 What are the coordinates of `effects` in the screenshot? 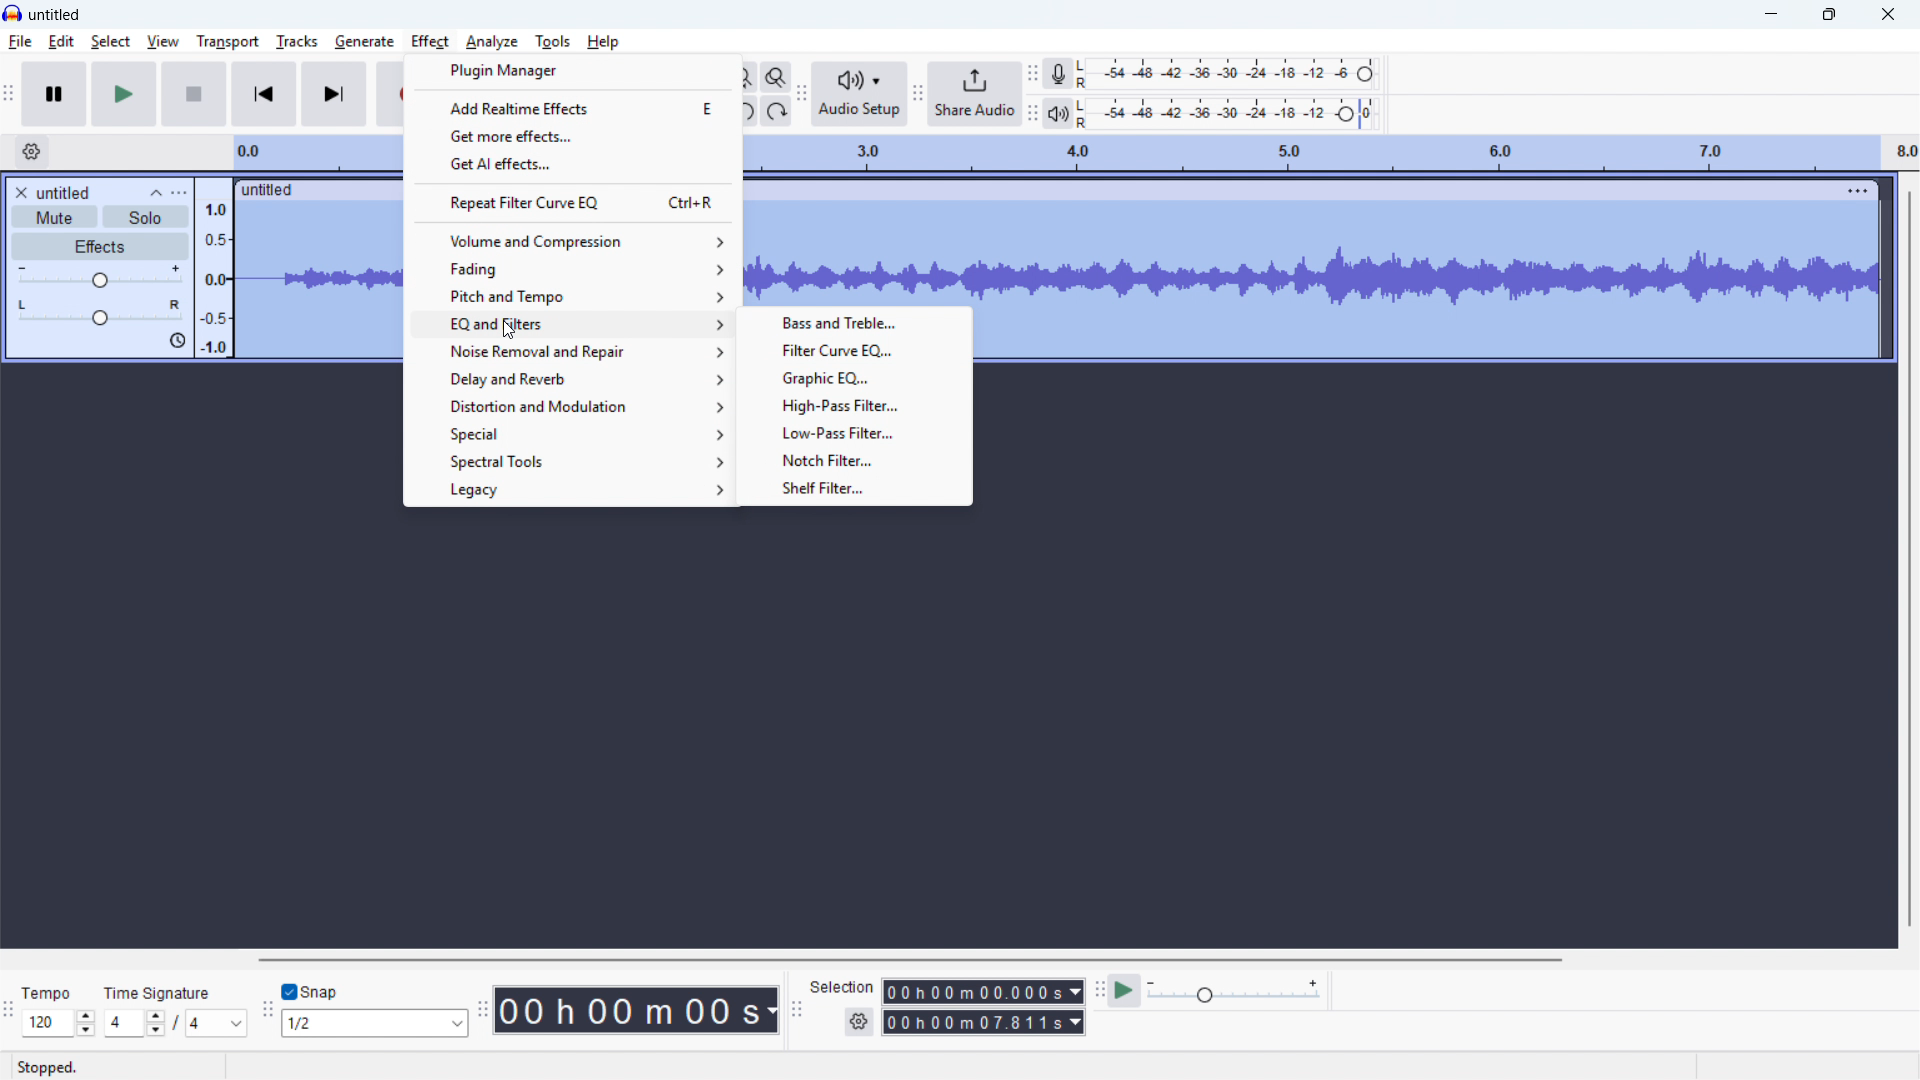 It's located at (100, 246).